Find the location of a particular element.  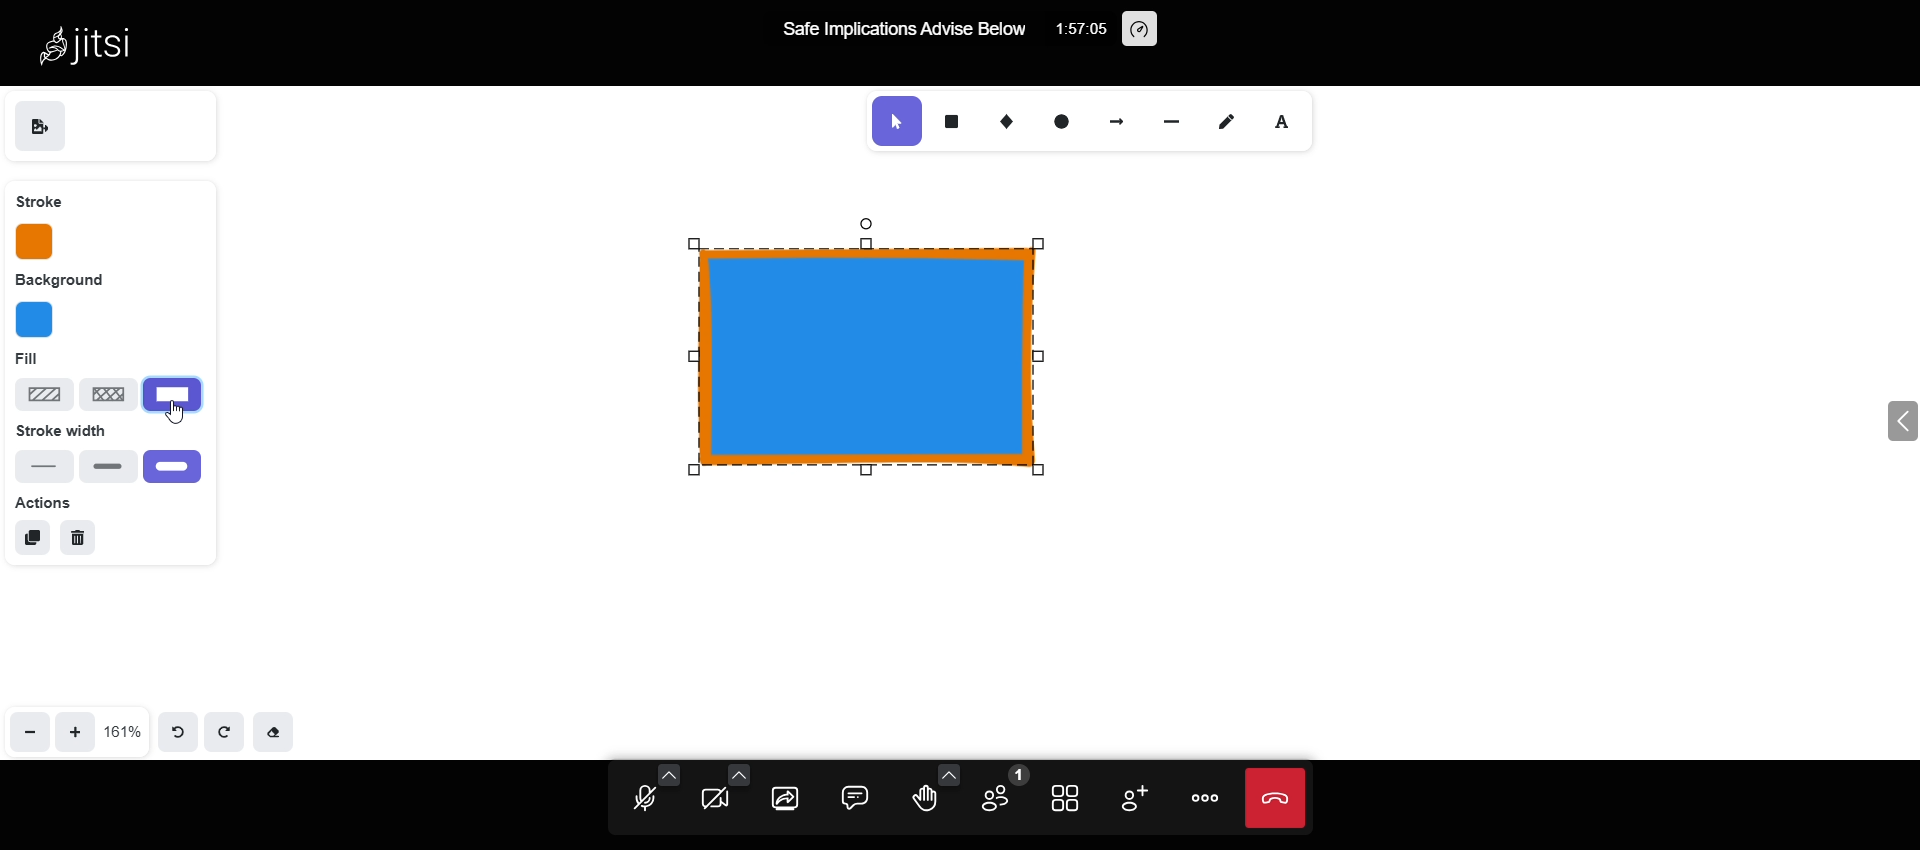

undo is located at coordinates (176, 732).